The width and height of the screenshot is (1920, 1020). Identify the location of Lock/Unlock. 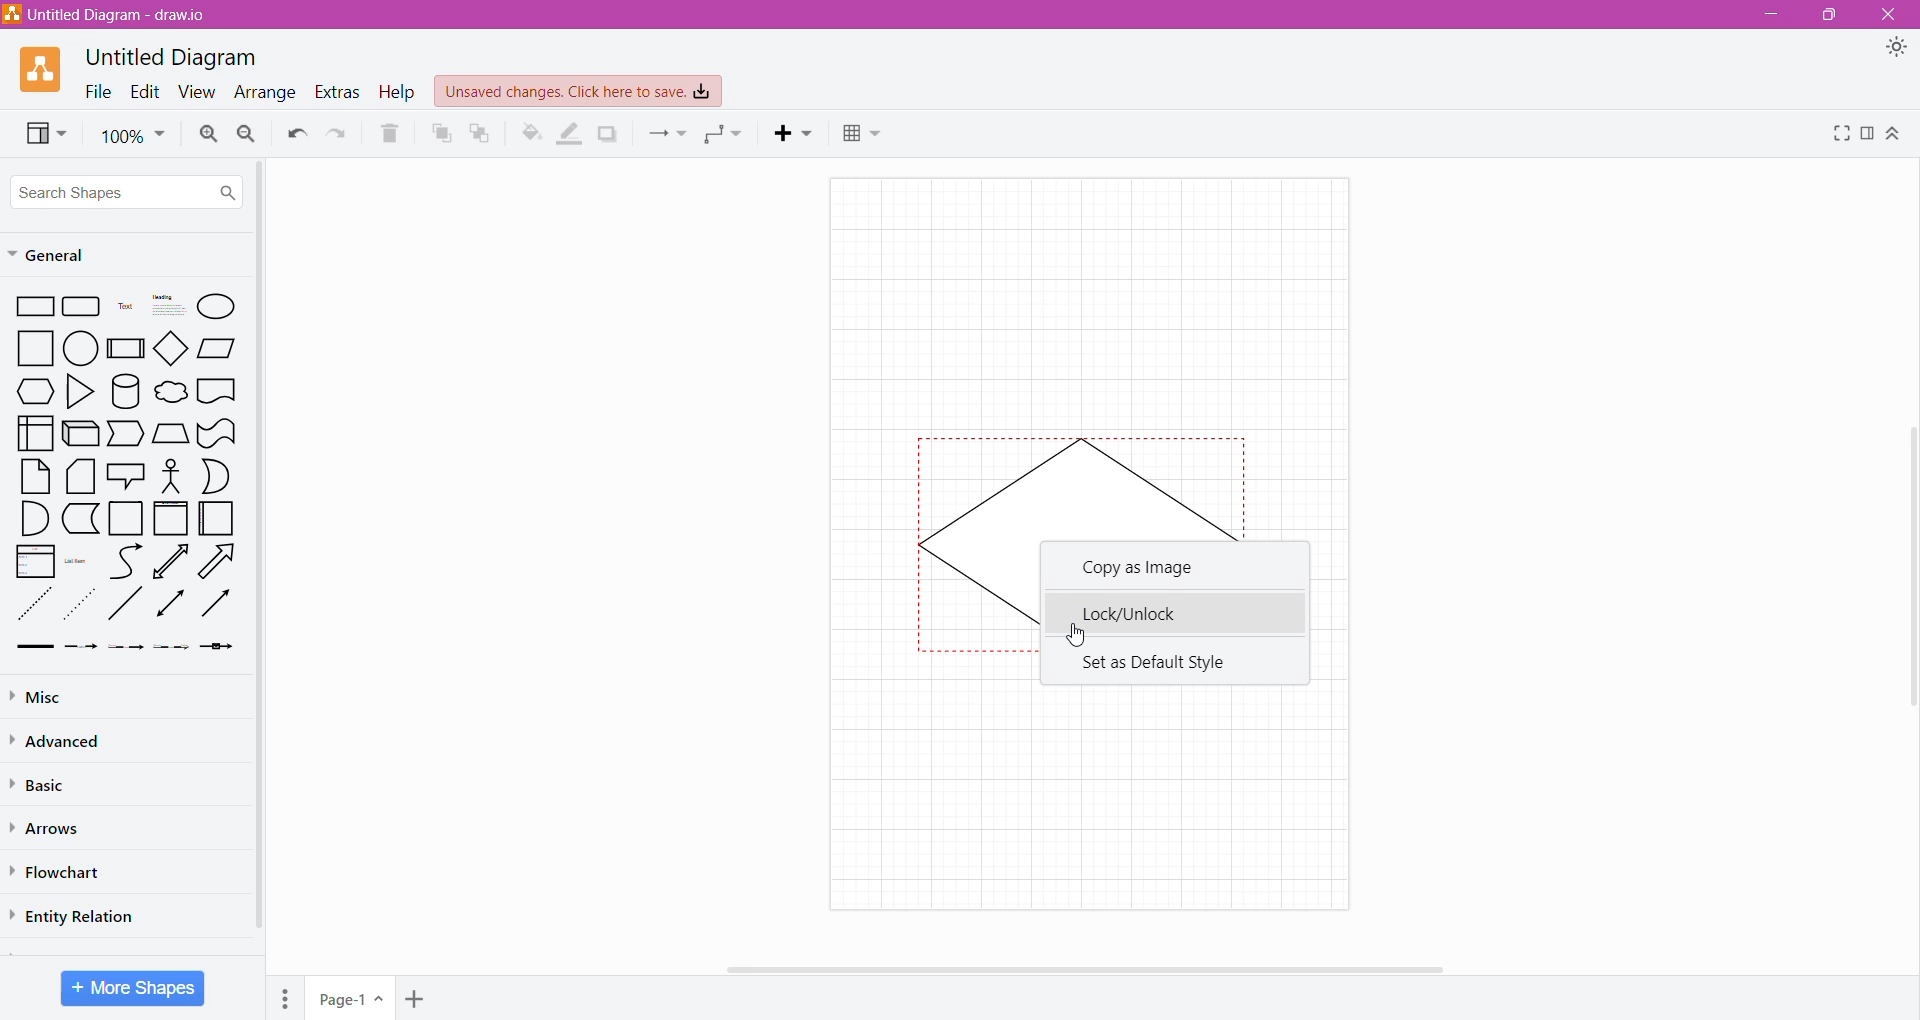
(1172, 611).